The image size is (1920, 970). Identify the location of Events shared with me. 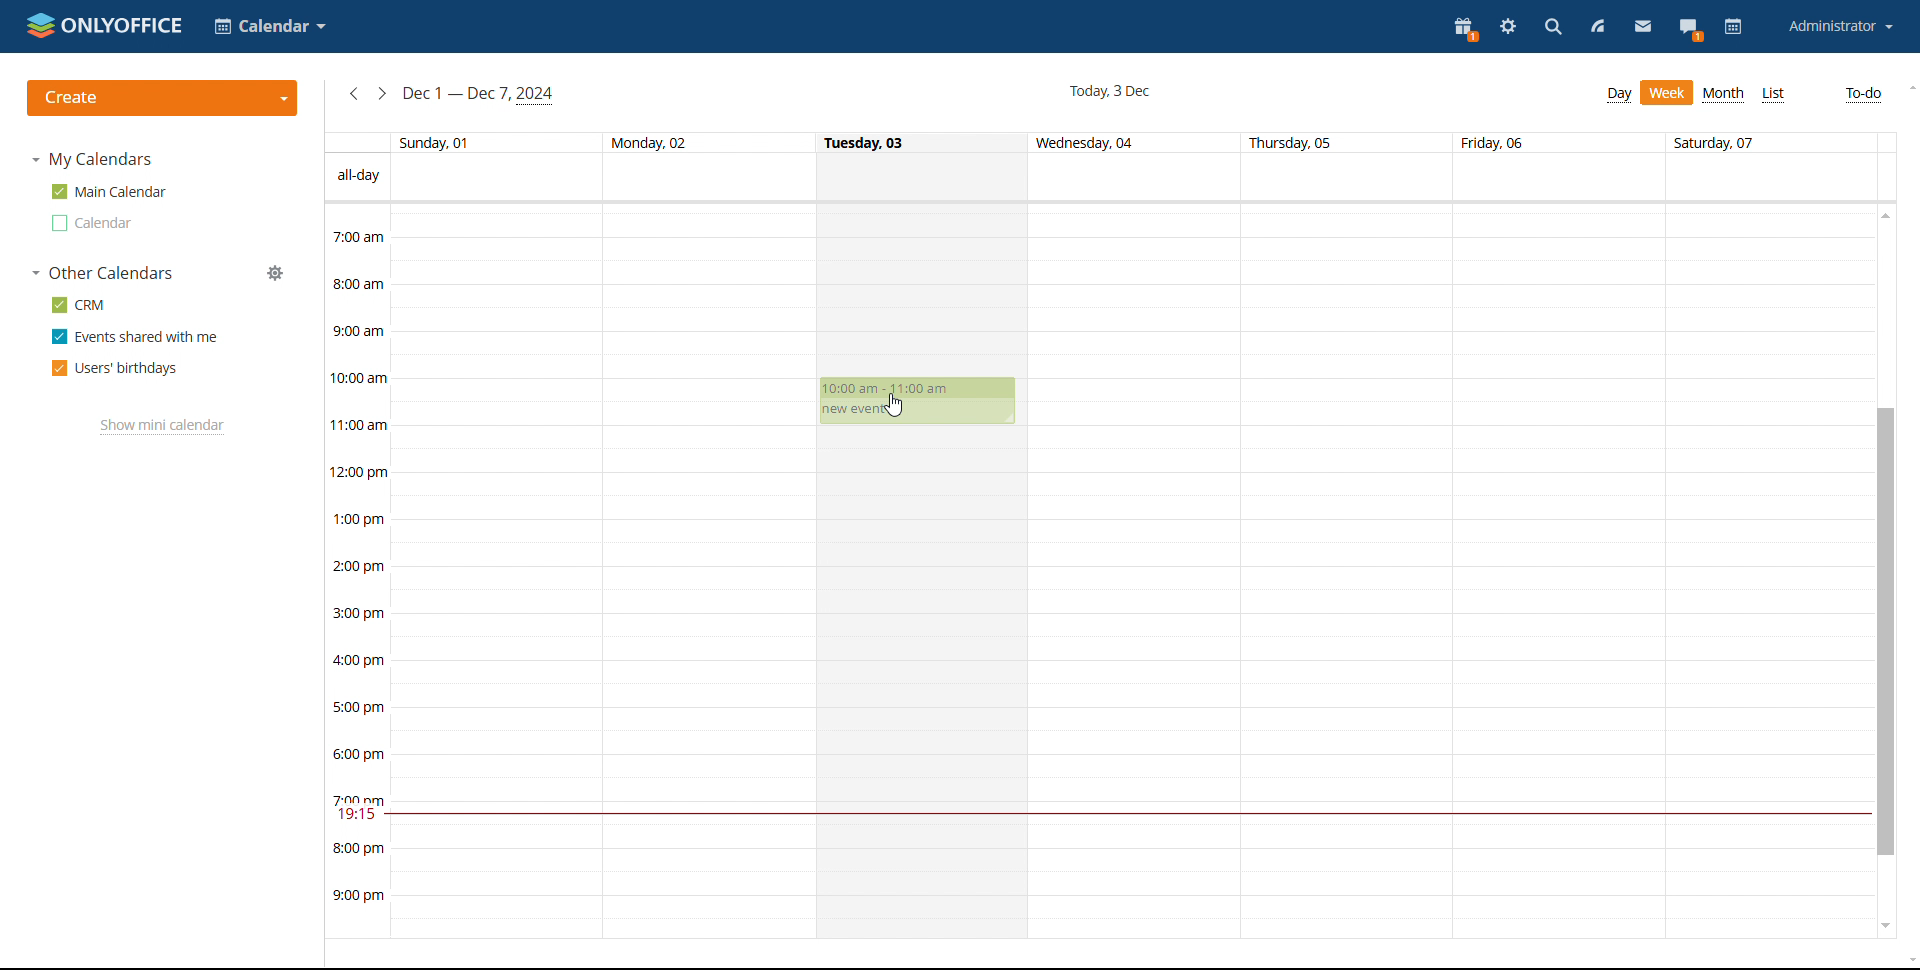
(132, 337).